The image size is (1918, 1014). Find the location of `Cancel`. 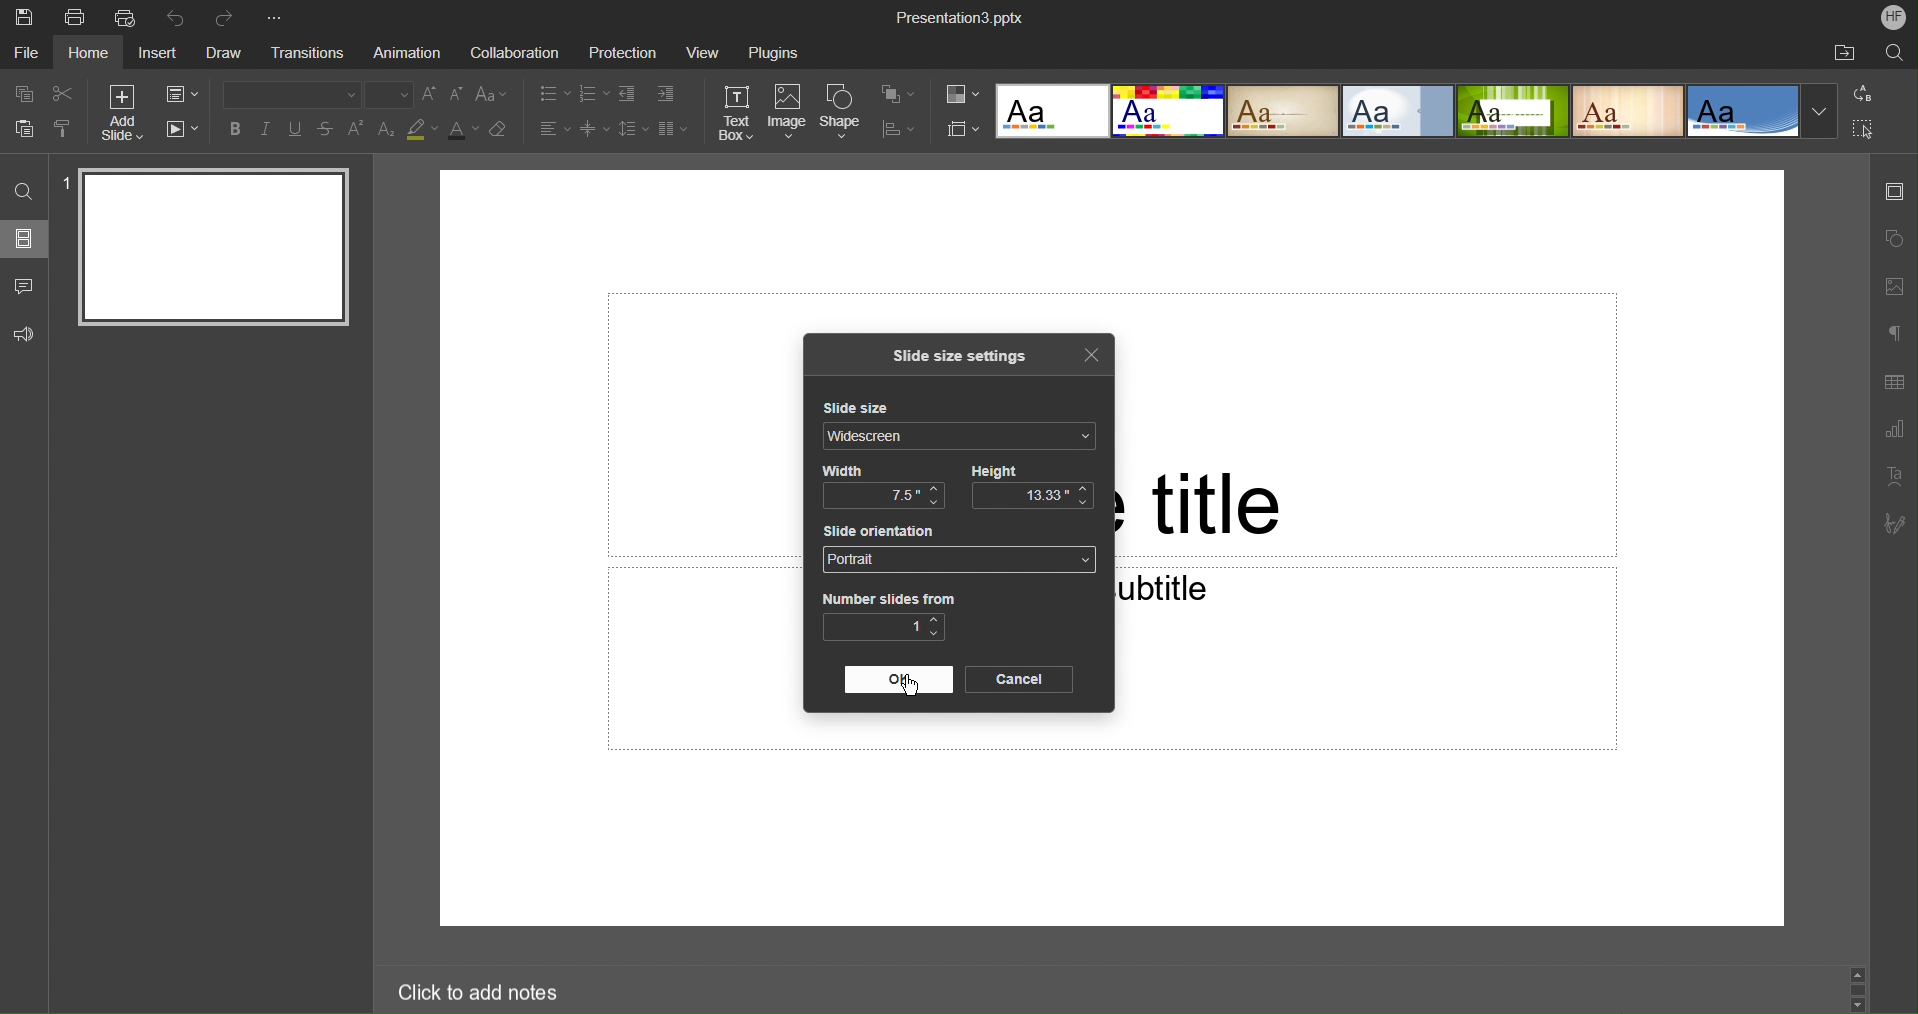

Cancel is located at coordinates (1018, 680).